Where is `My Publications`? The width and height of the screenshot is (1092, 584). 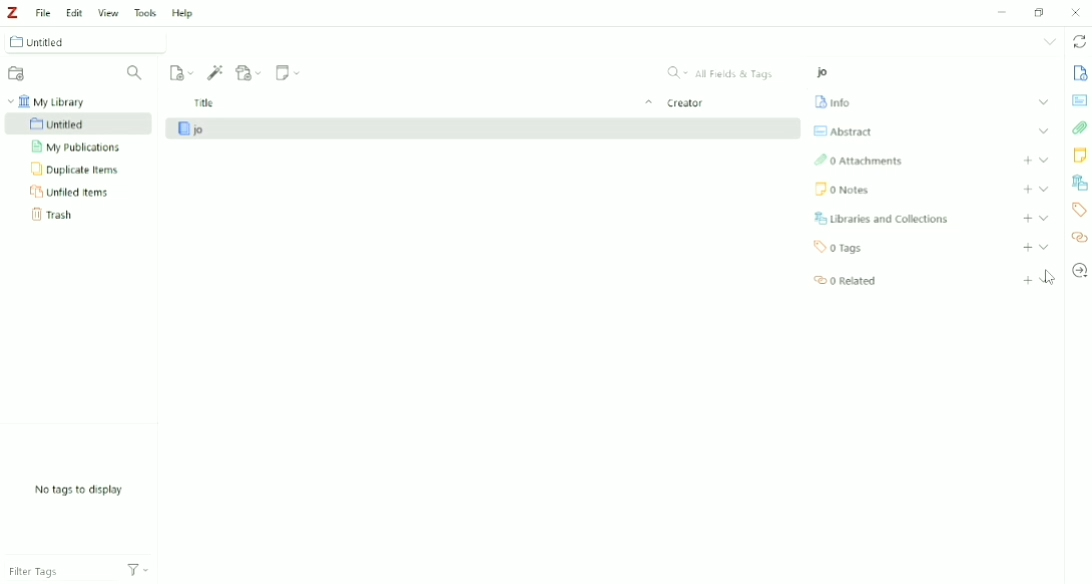
My Publications is located at coordinates (77, 148).